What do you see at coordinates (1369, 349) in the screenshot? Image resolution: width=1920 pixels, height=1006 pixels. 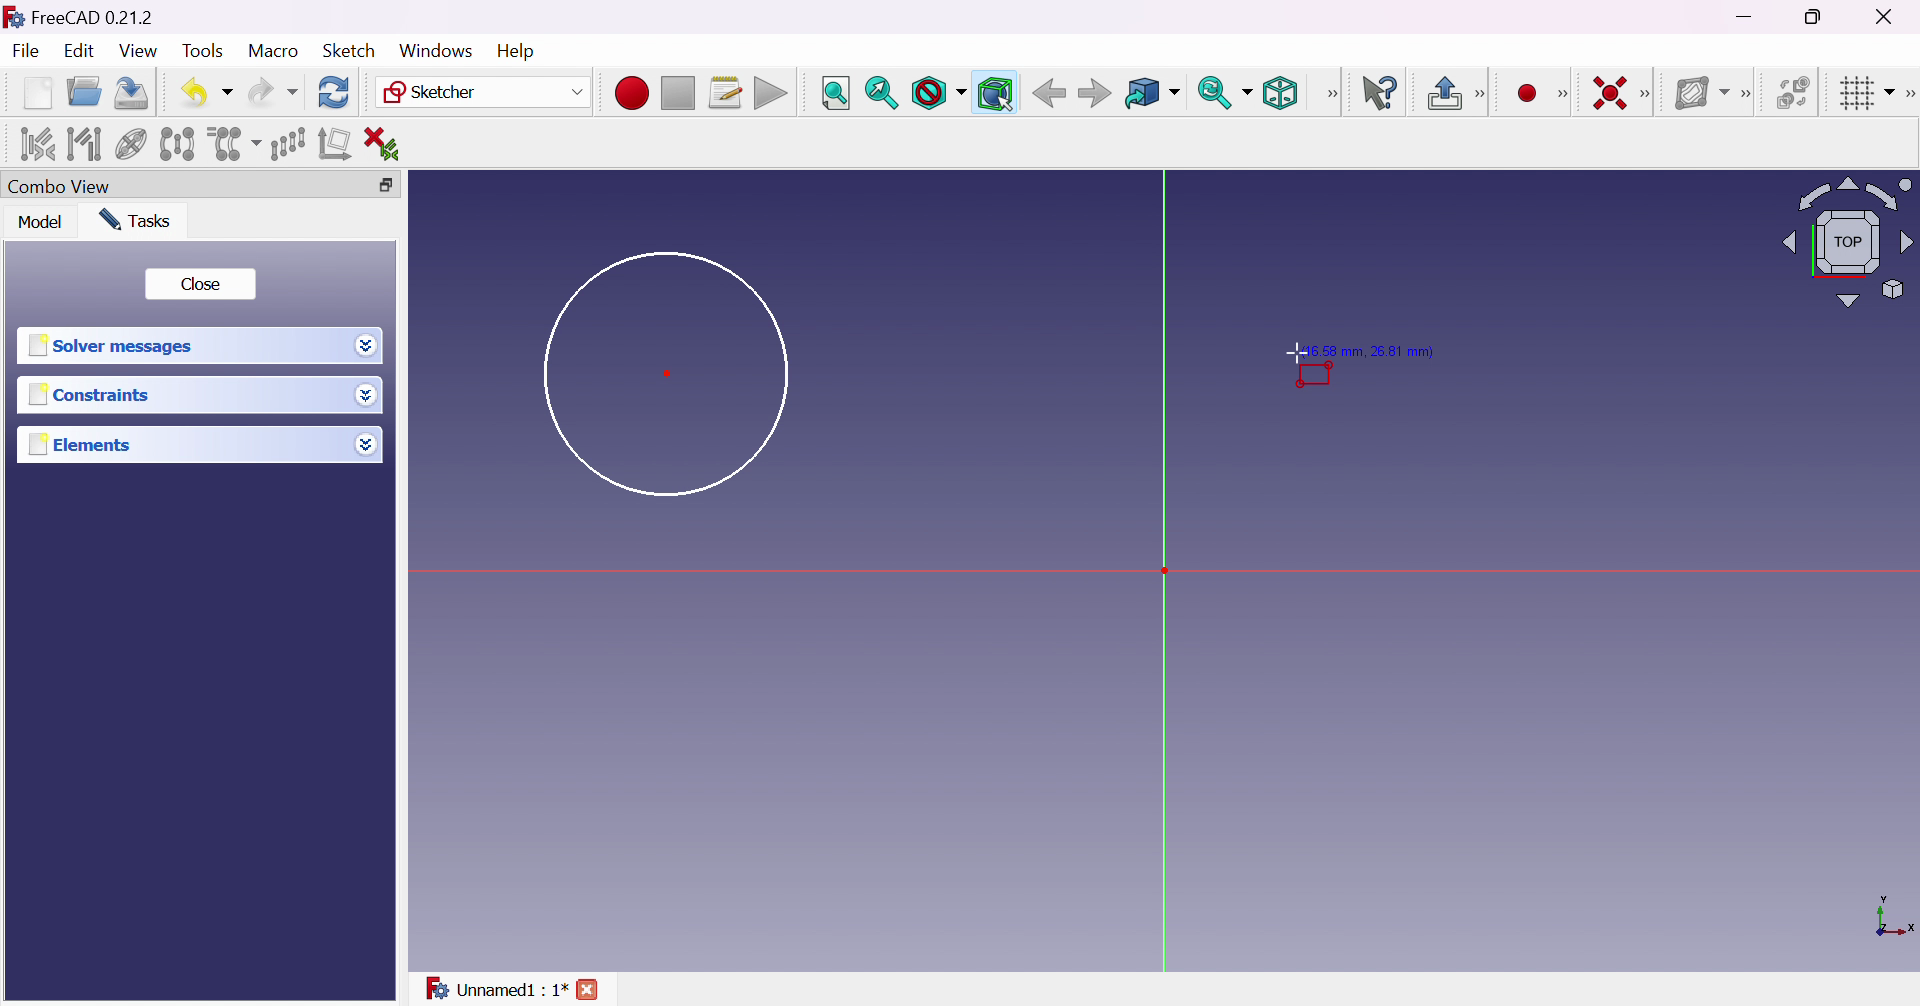 I see `Position` at bounding box center [1369, 349].